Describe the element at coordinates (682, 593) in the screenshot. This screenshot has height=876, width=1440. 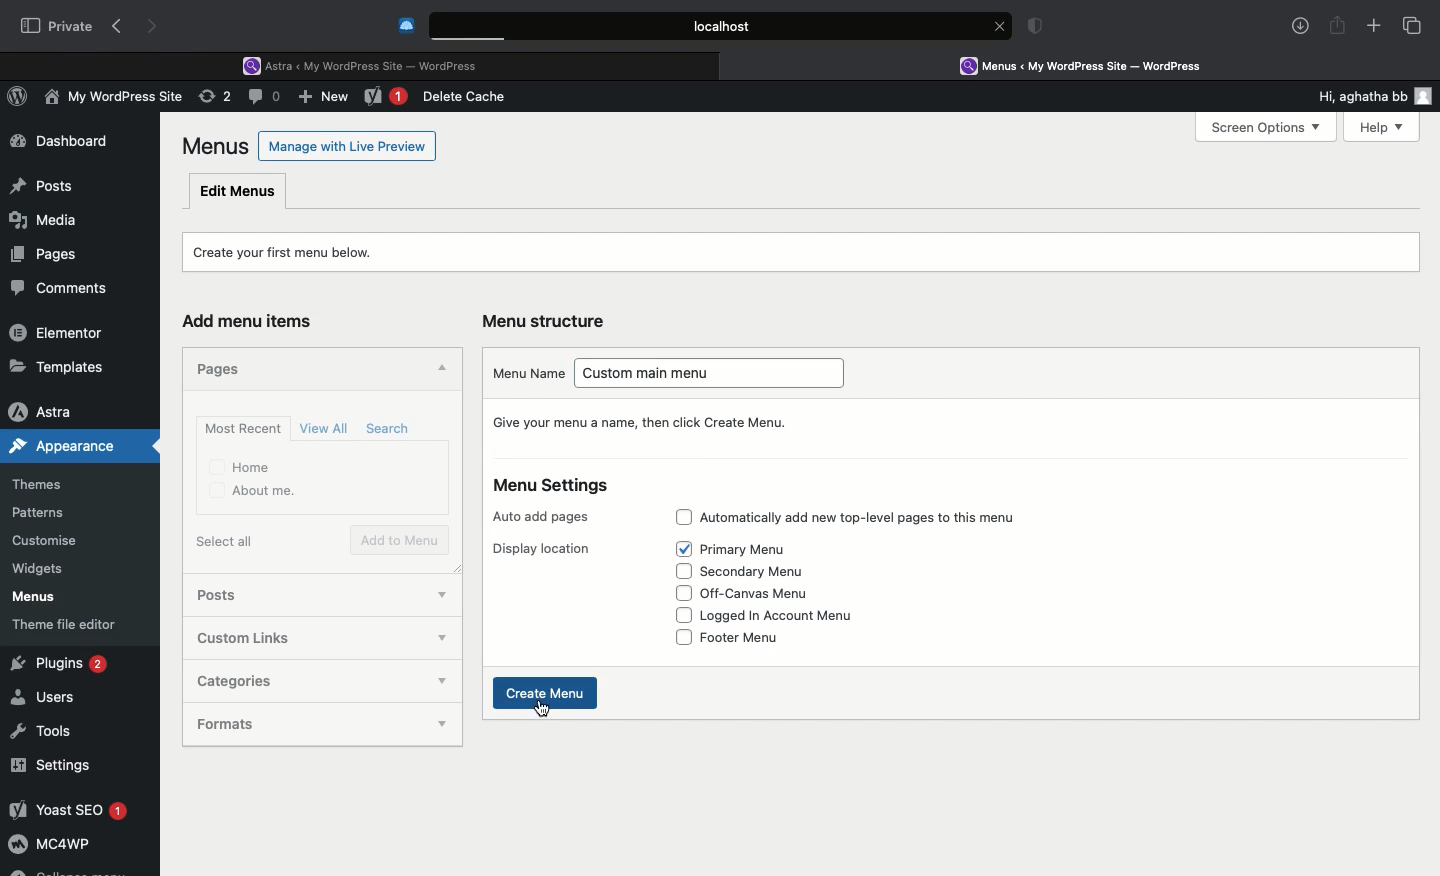
I see `Check box` at that location.